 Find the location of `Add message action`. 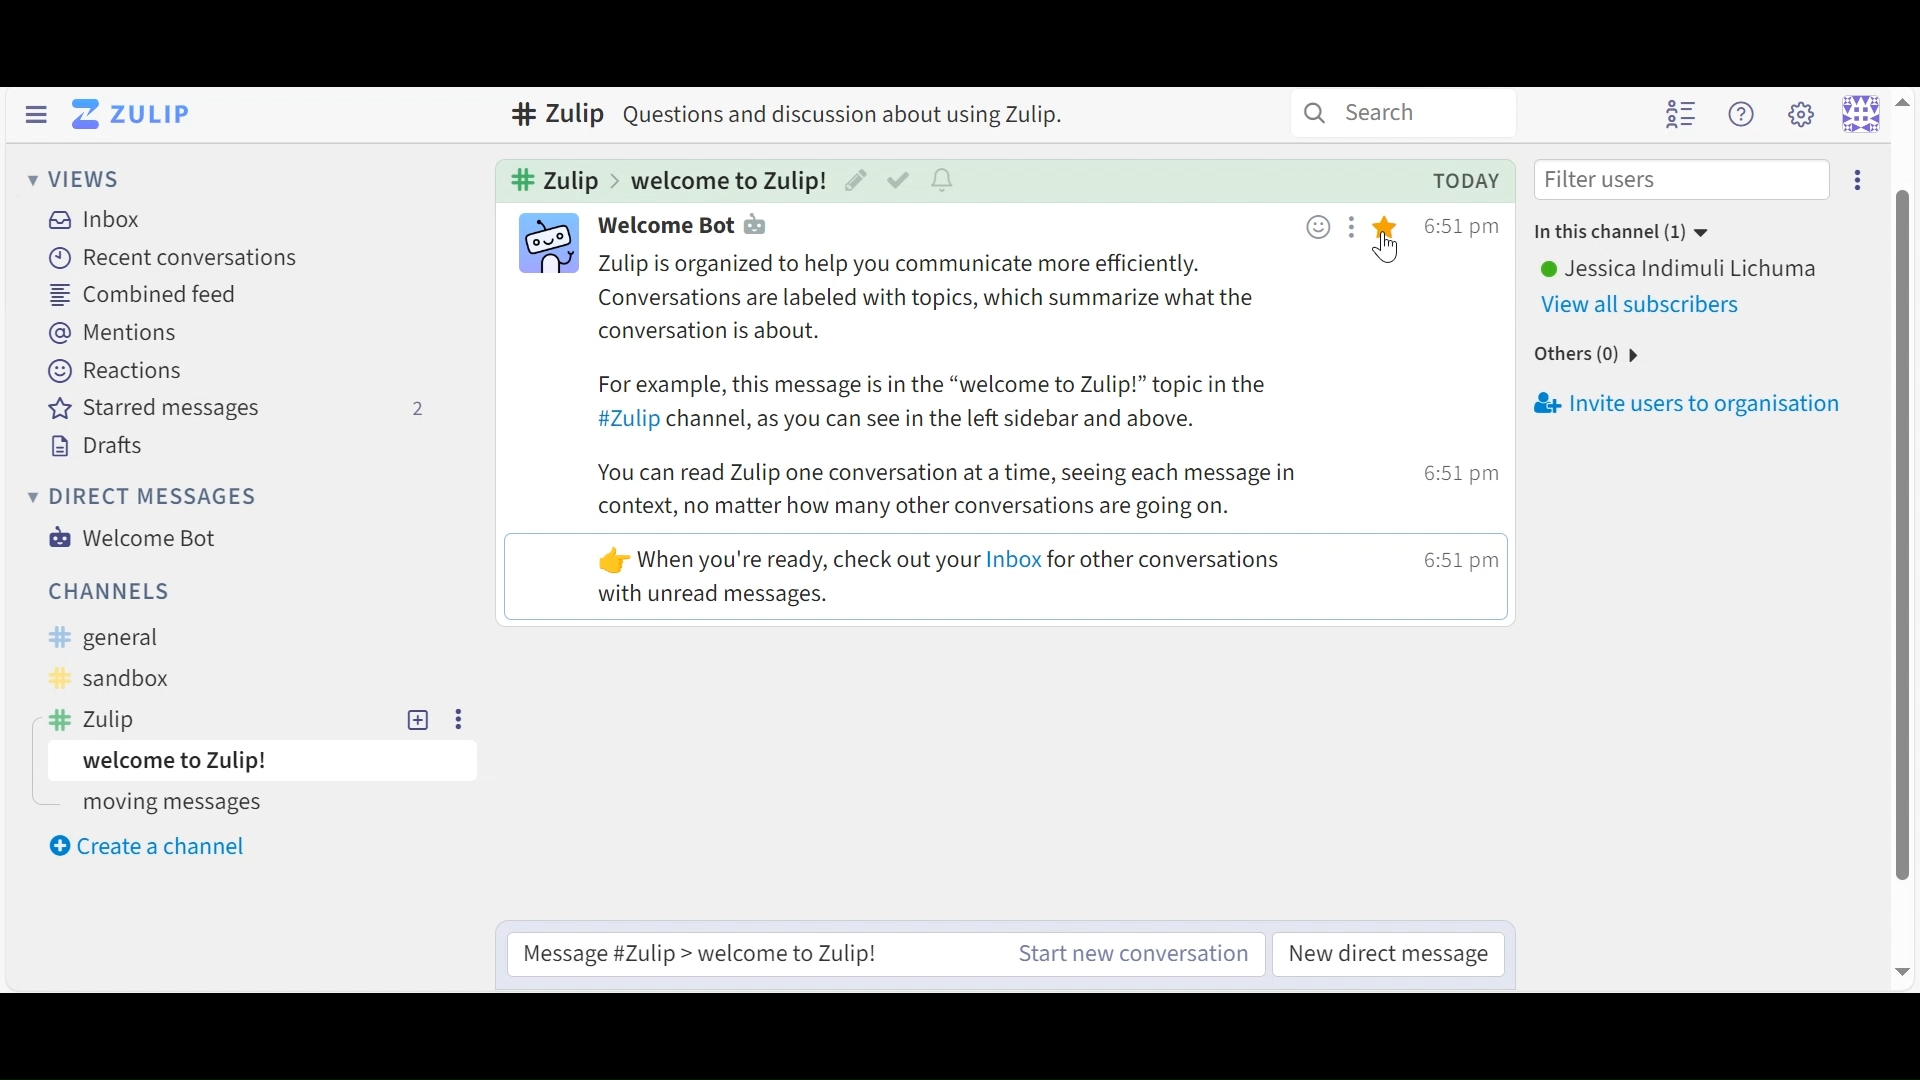

Add message action is located at coordinates (1348, 224).